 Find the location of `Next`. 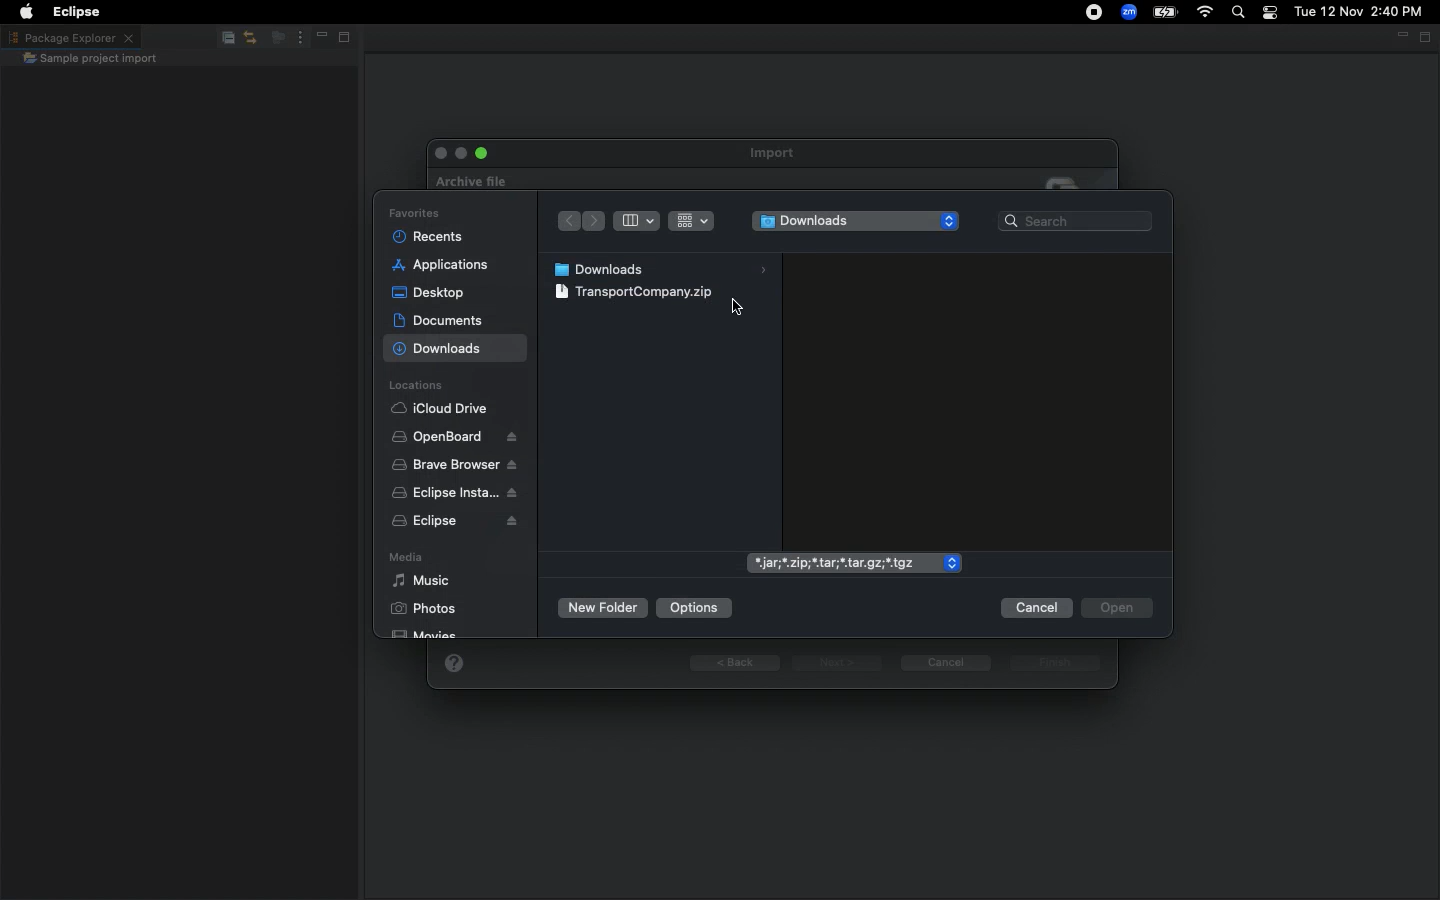

Next is located at coordinates (837, 663).